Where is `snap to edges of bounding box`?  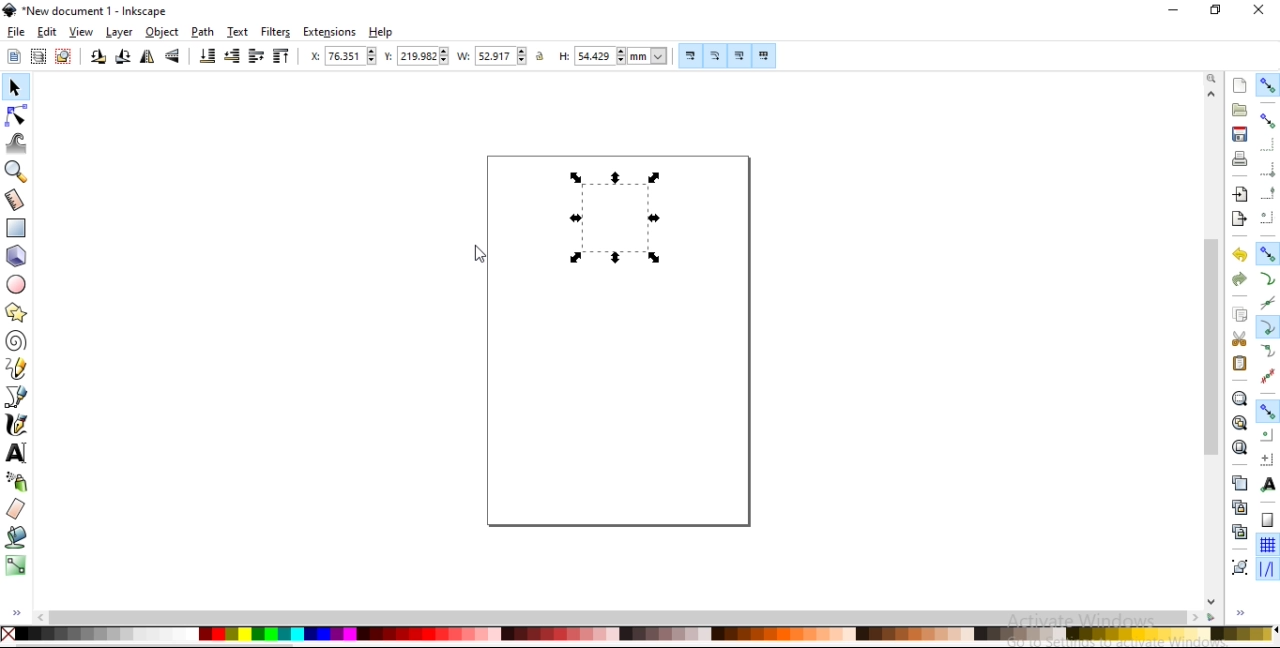 snap to edges of bounding box is located at coordinates (1268, 146).